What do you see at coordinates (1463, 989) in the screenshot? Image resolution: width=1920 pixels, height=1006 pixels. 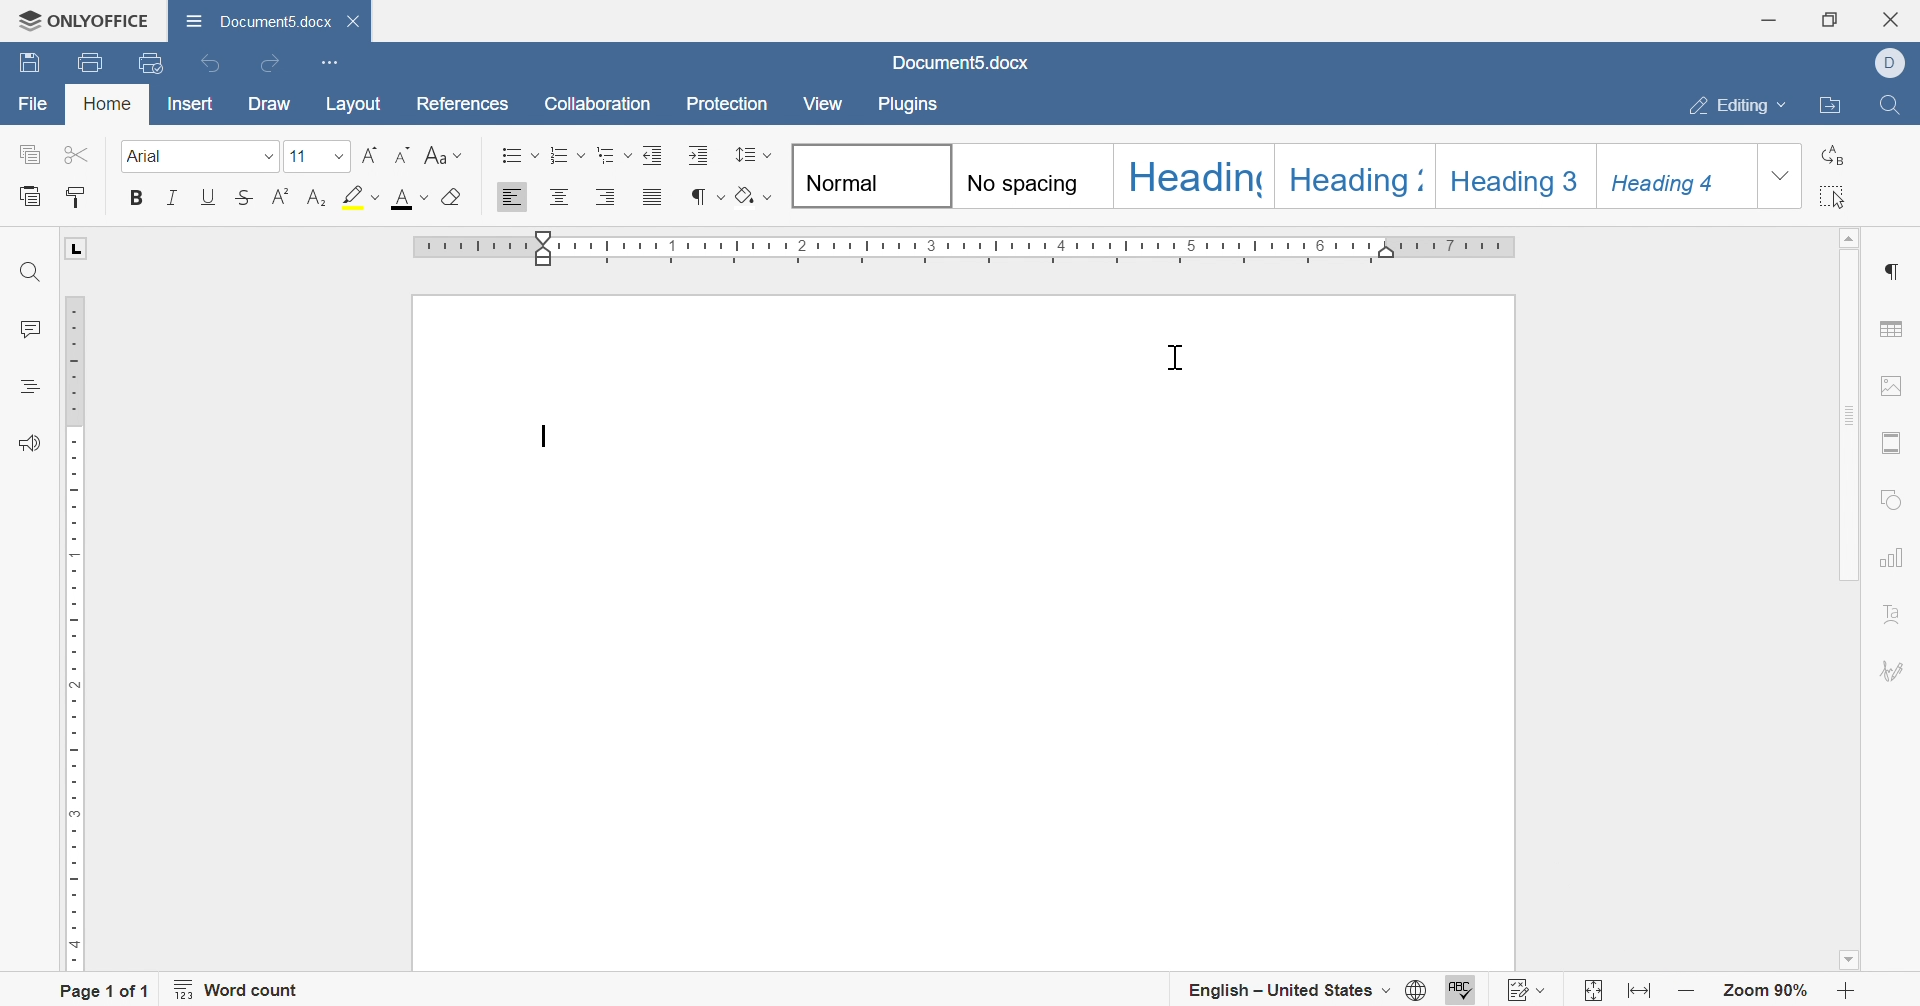 I see `spell checking` at bounding box center [1463, 989].